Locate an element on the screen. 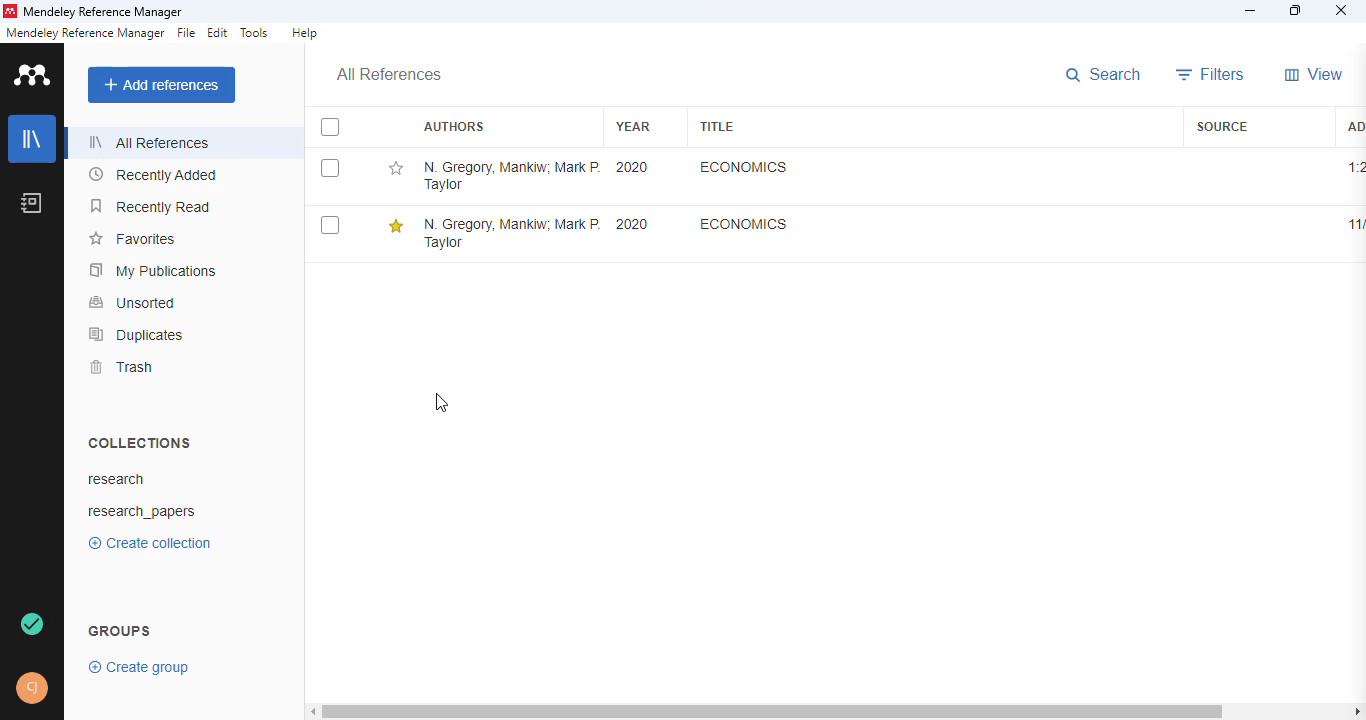  2020 is located at coordinates (631, 224).